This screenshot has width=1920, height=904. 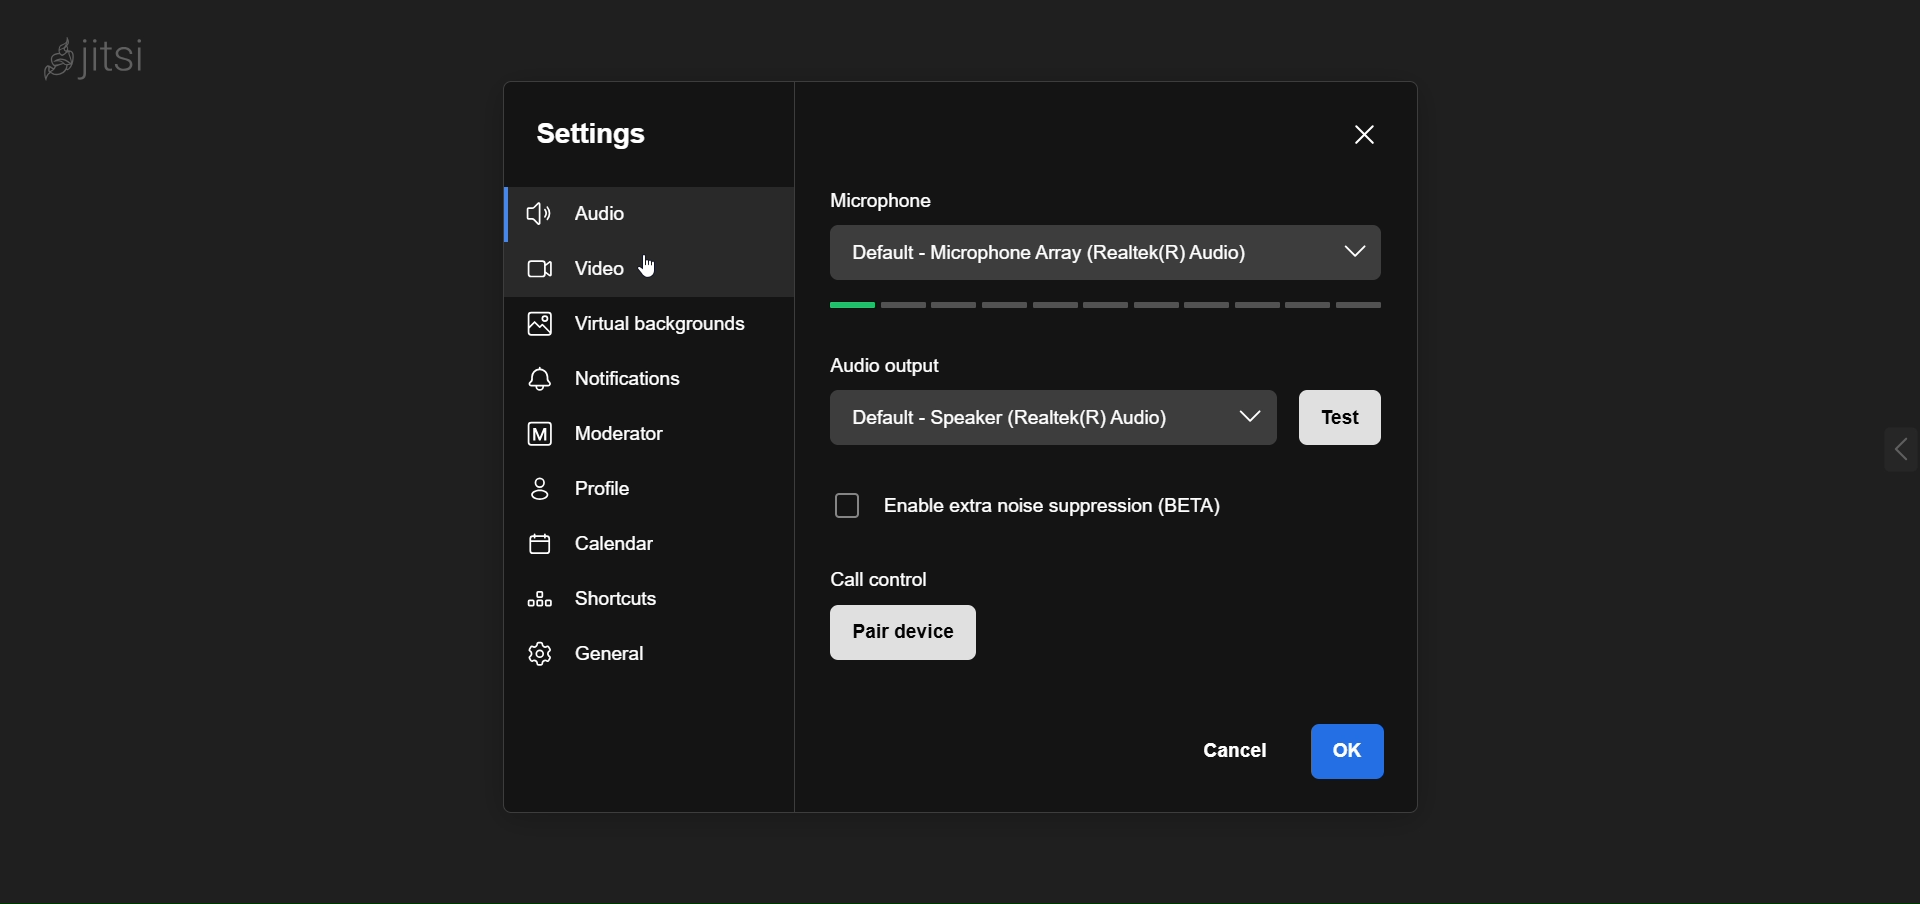 What do you see at coordinates (1241, 746) in the screenshot?
I see `cancel` at bounding box center [1241, 746].